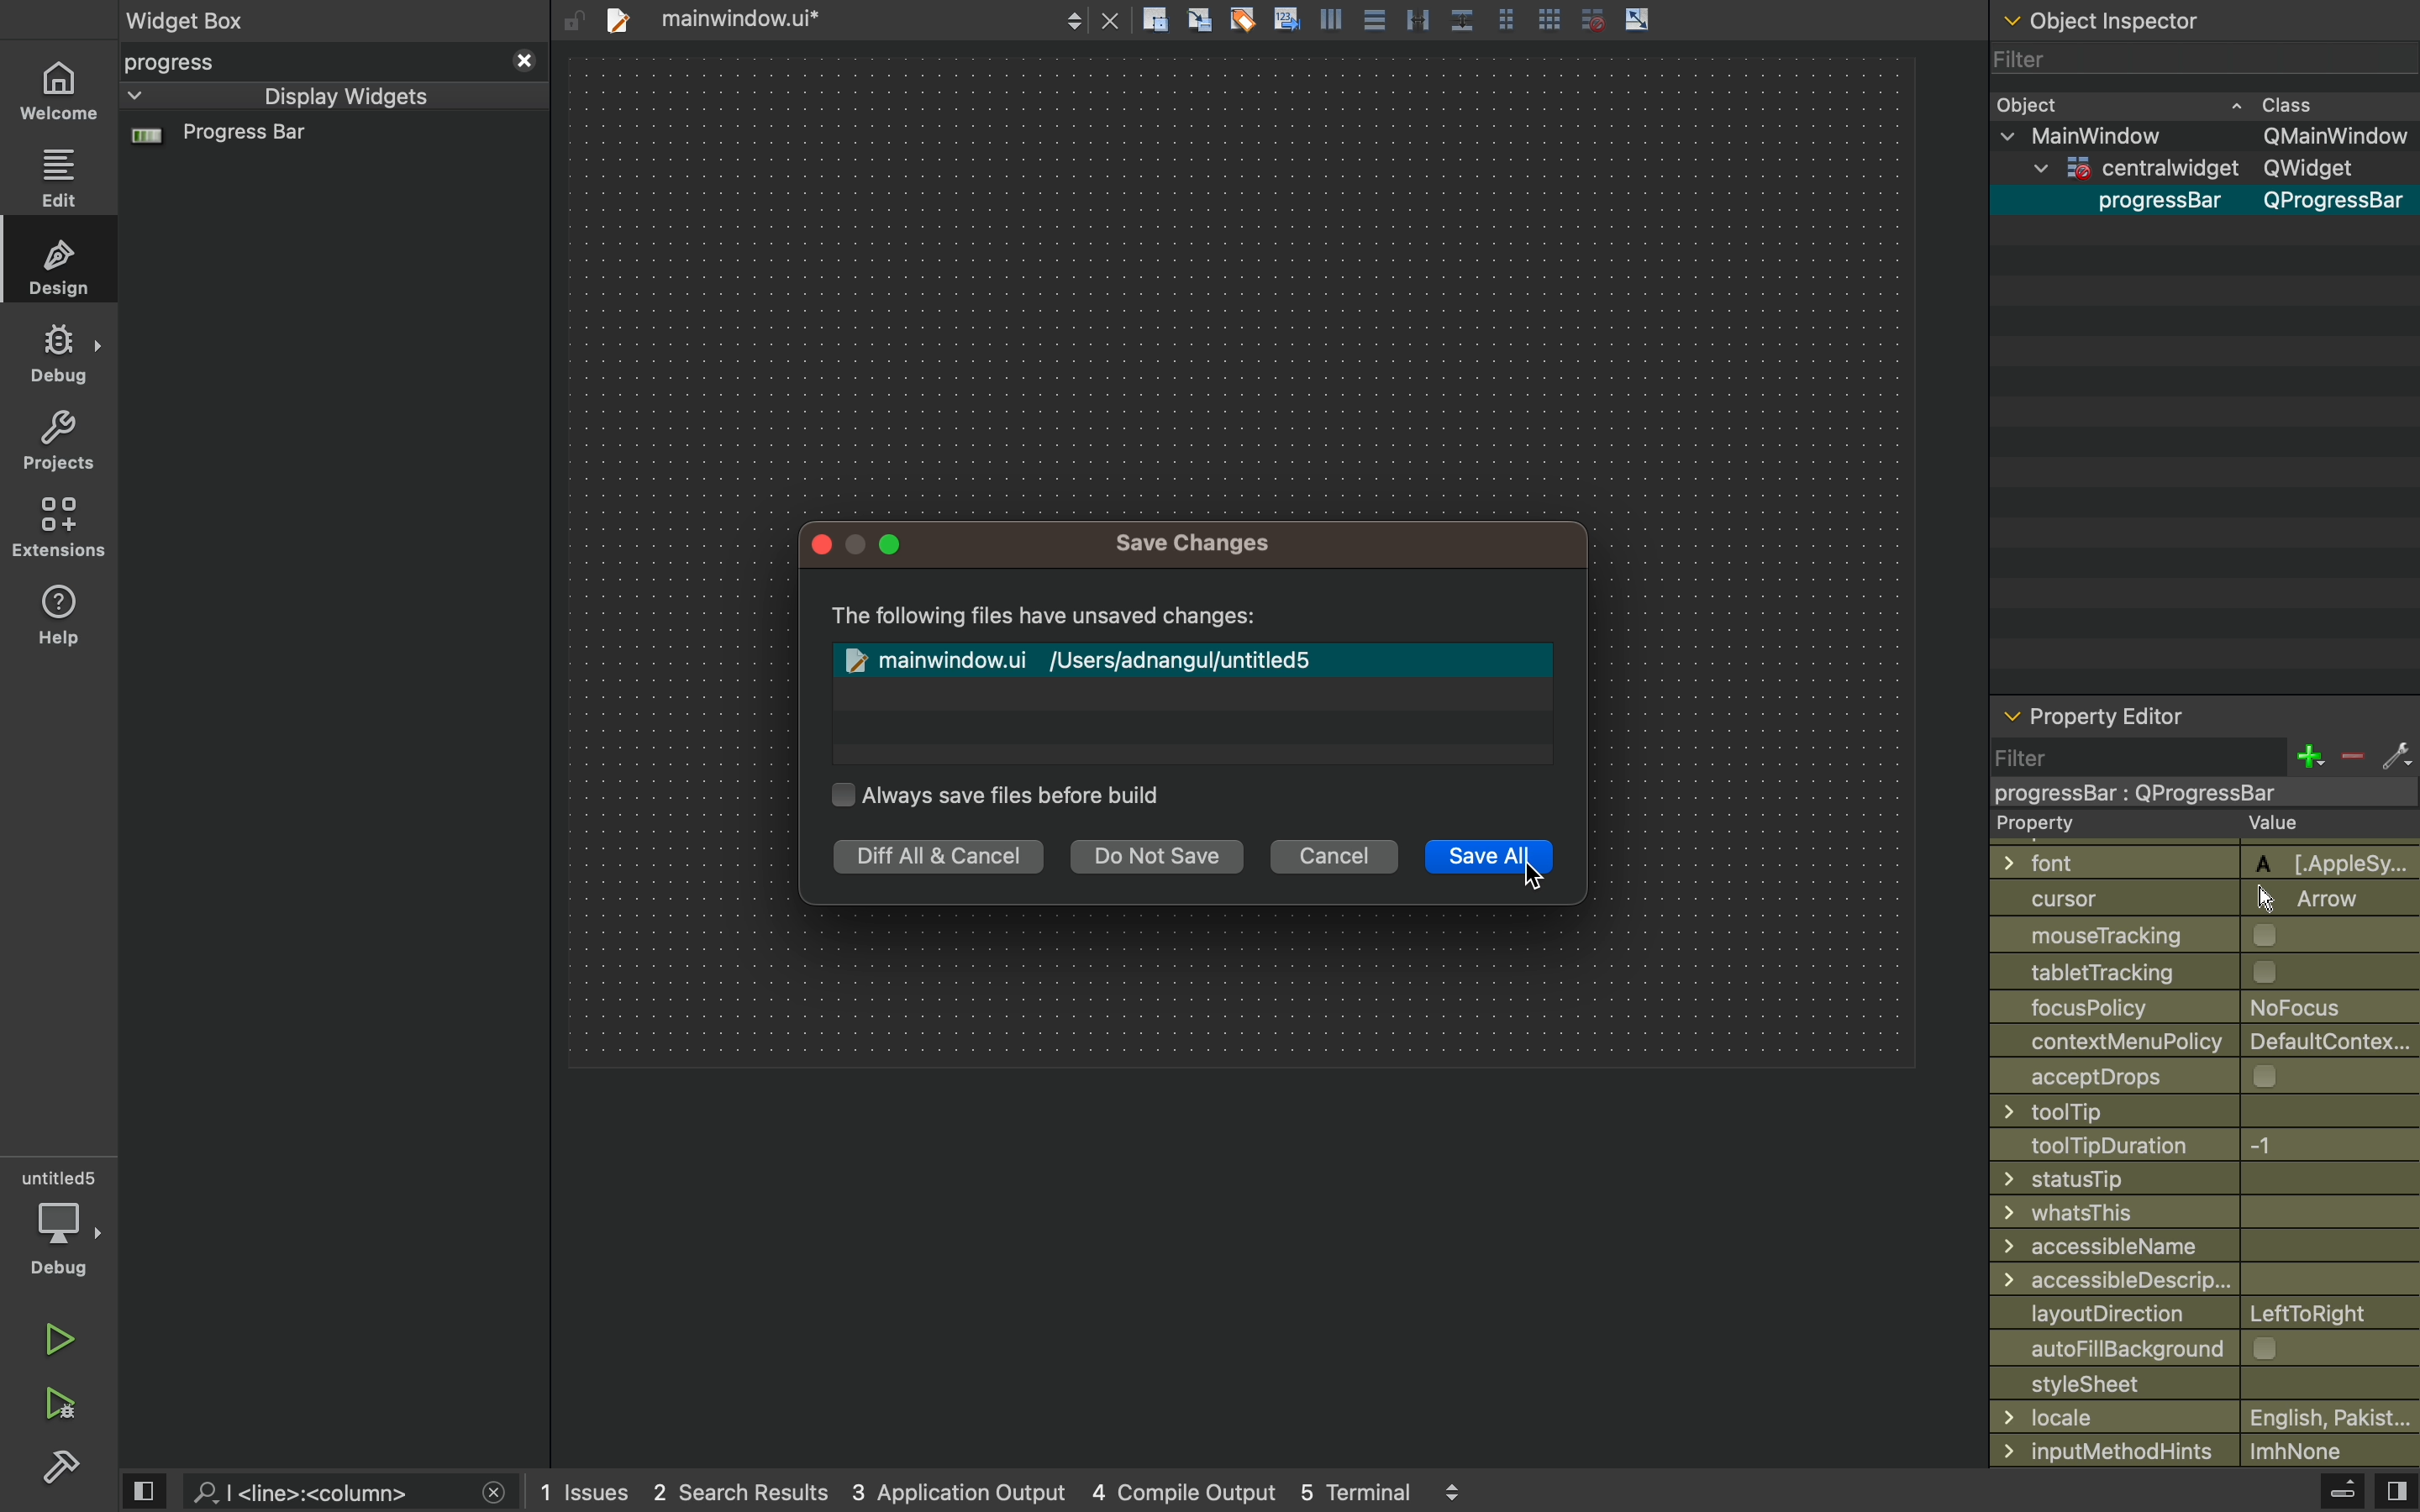 The height and width of the screenshot is (1512, 2420). Describe the element at coordinates (2194, 898) in the screenshot. I see `cursor` at that location.